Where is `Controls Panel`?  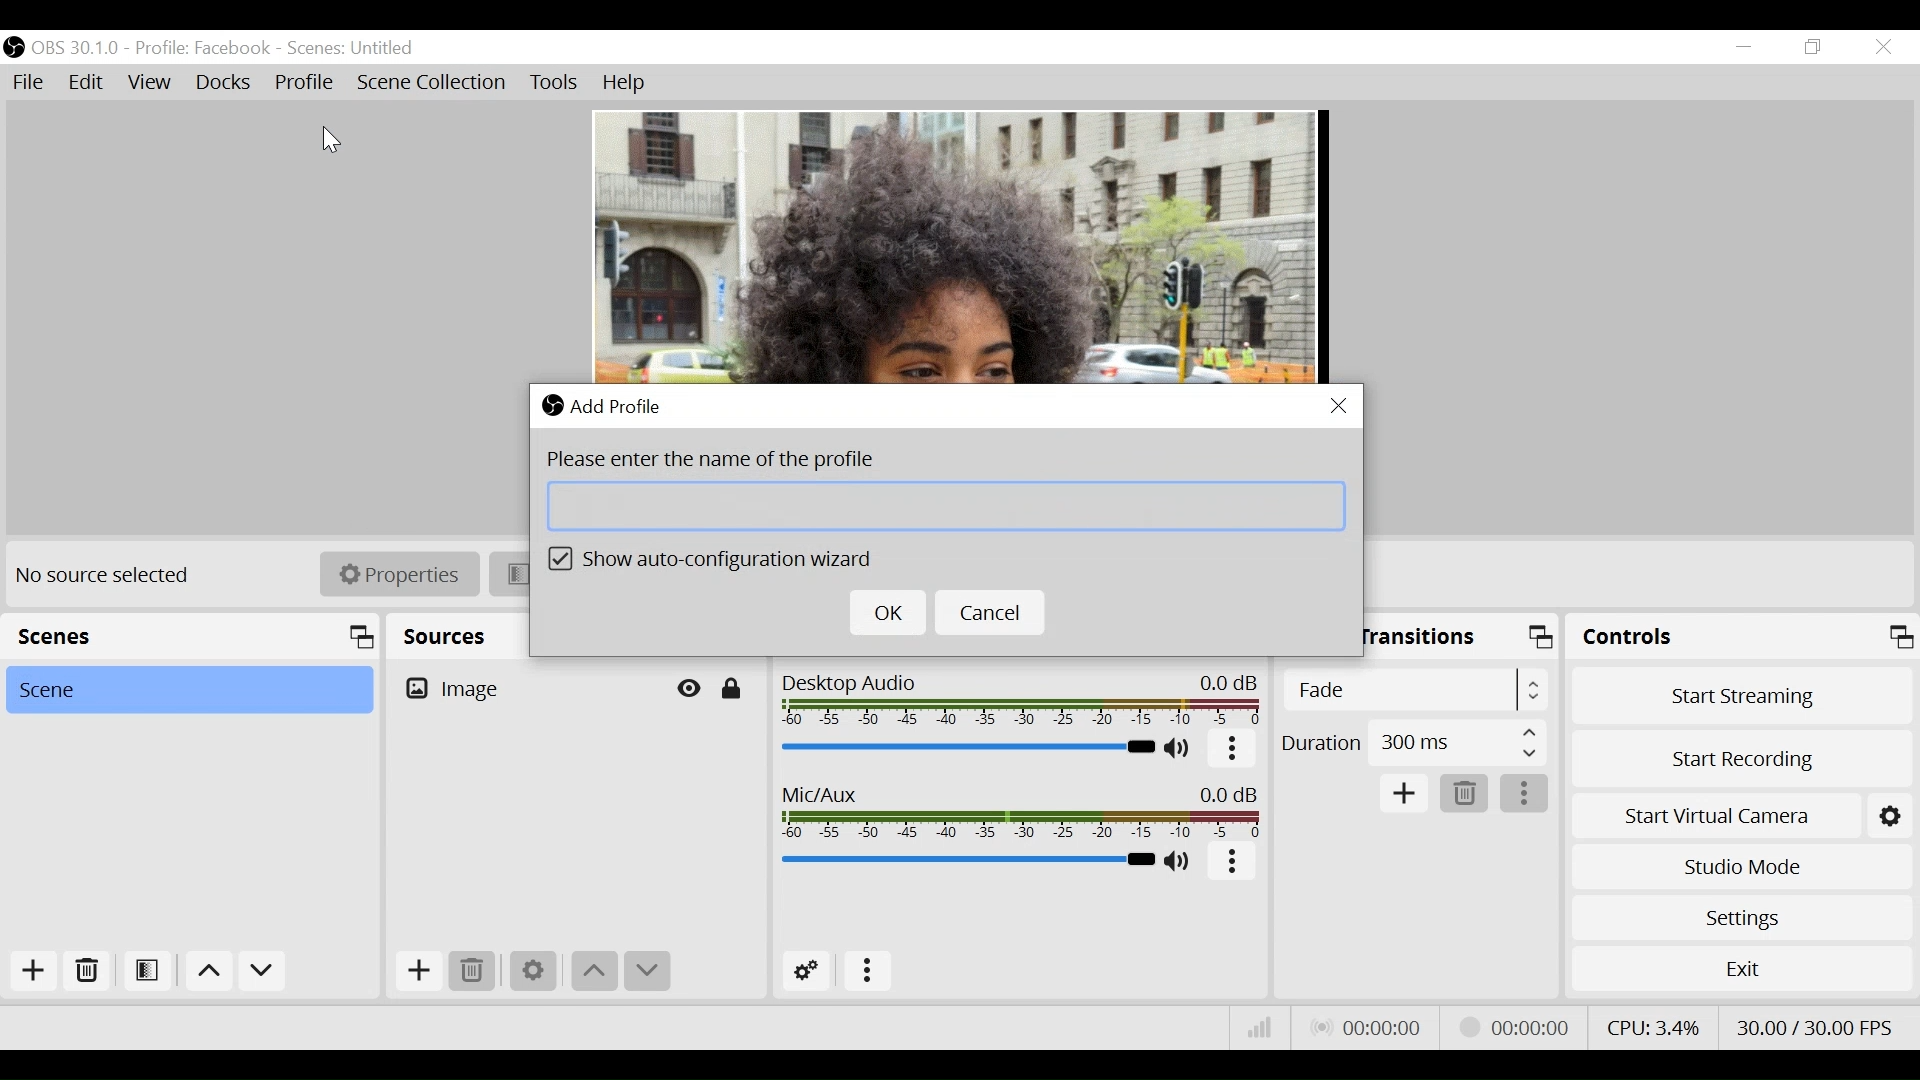 Controls Panel is located at coordinates (1745, 637).